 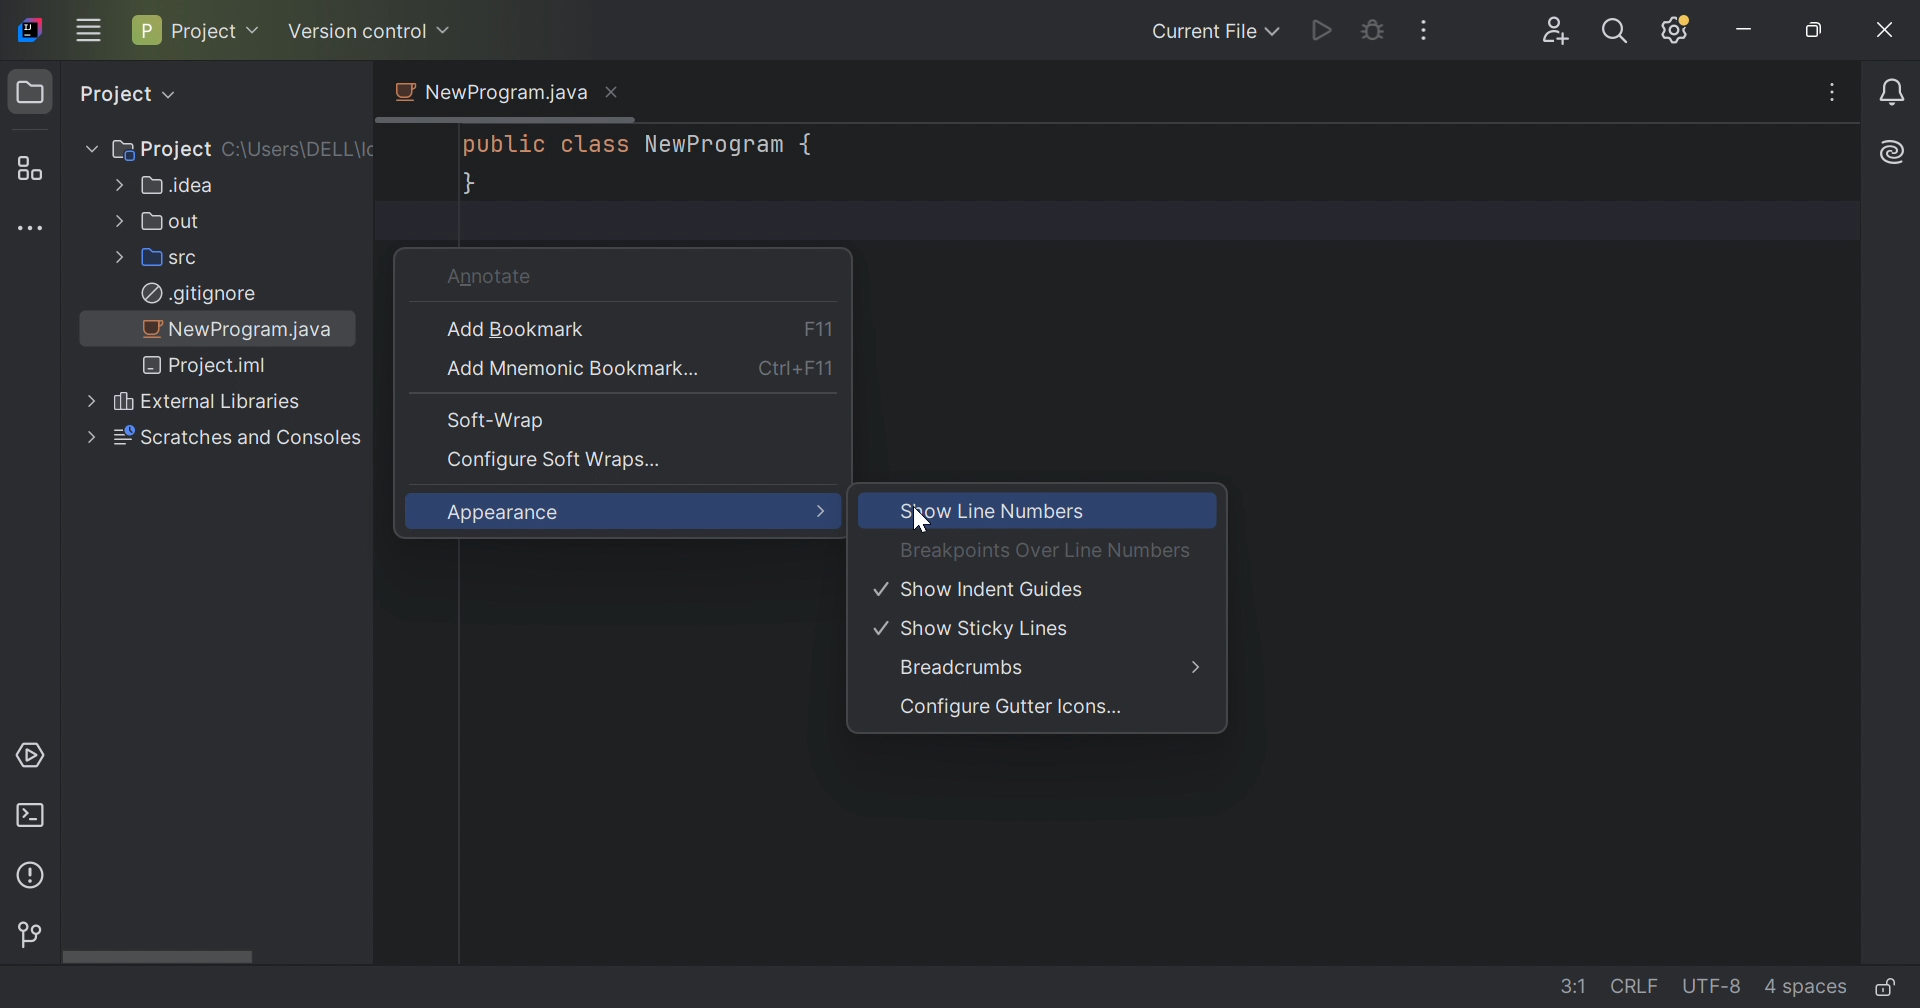 I want to click on Drop Down, so click(x=88, y=399).